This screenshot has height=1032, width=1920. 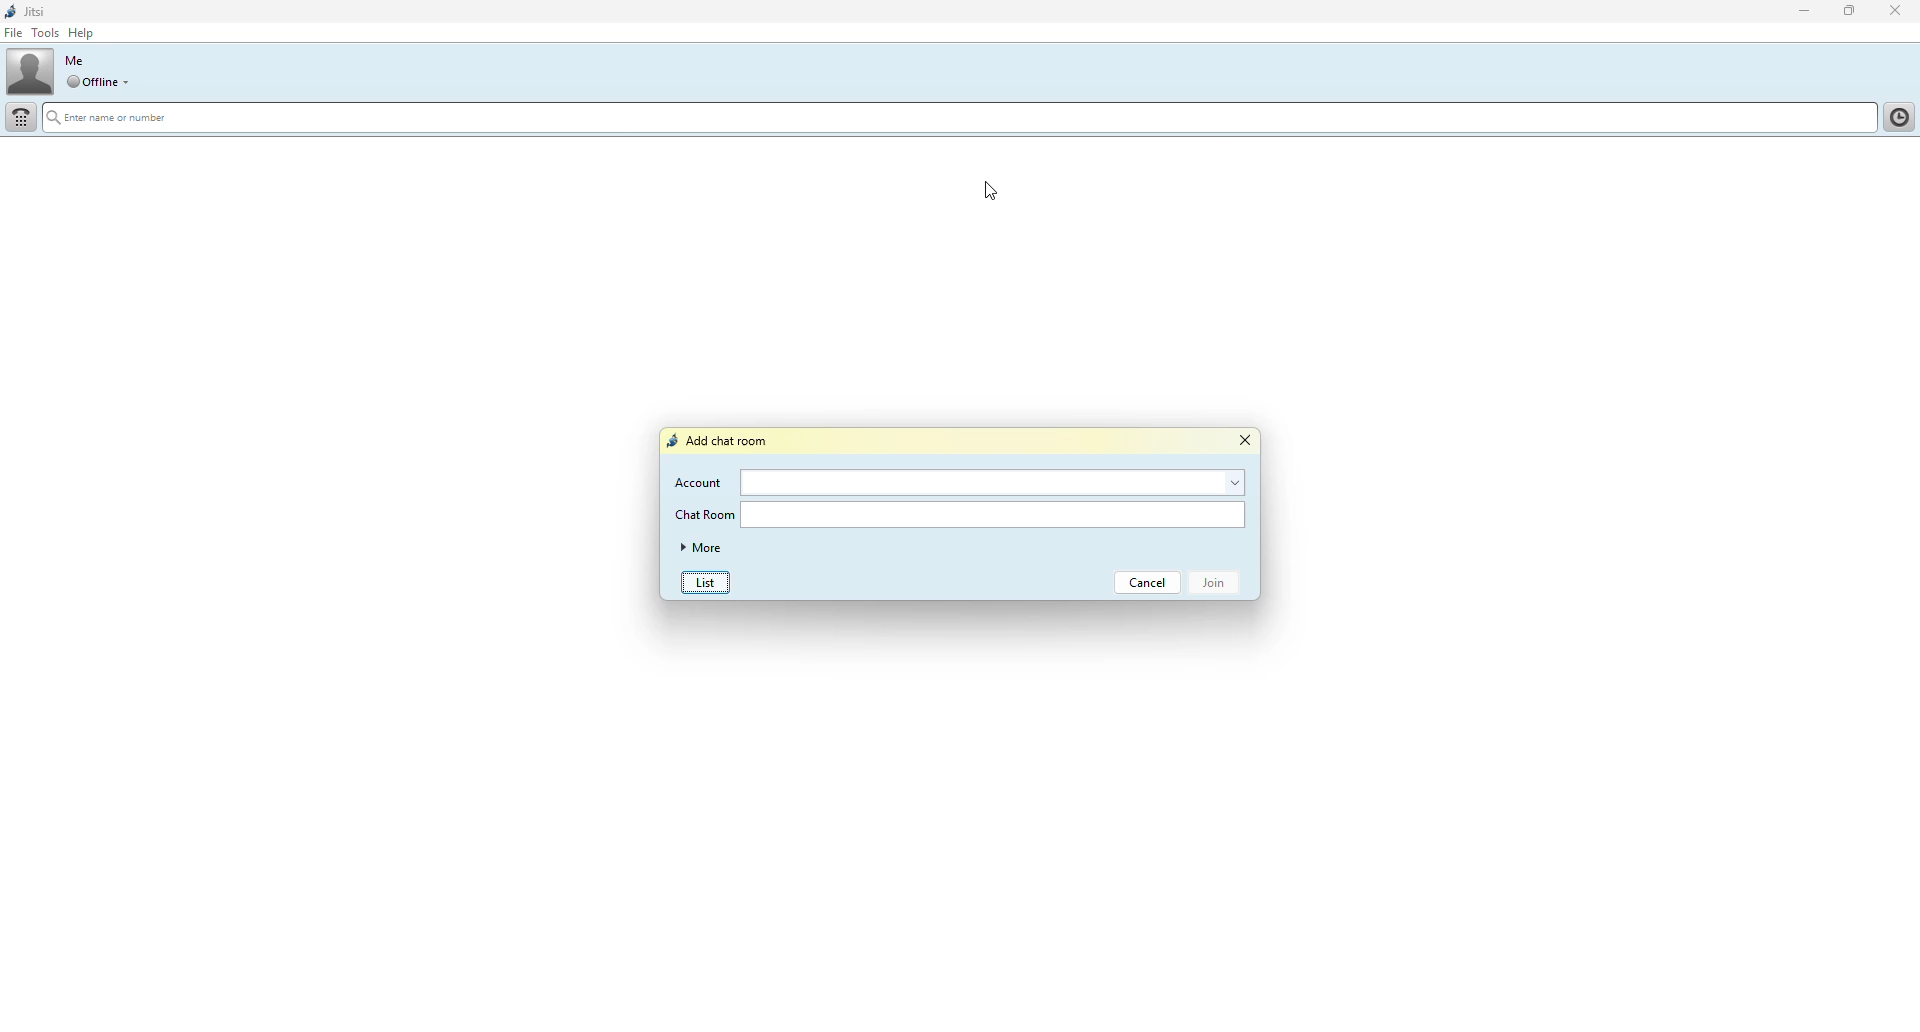 I want to click on enter name or number, so click(x=135, y=118).